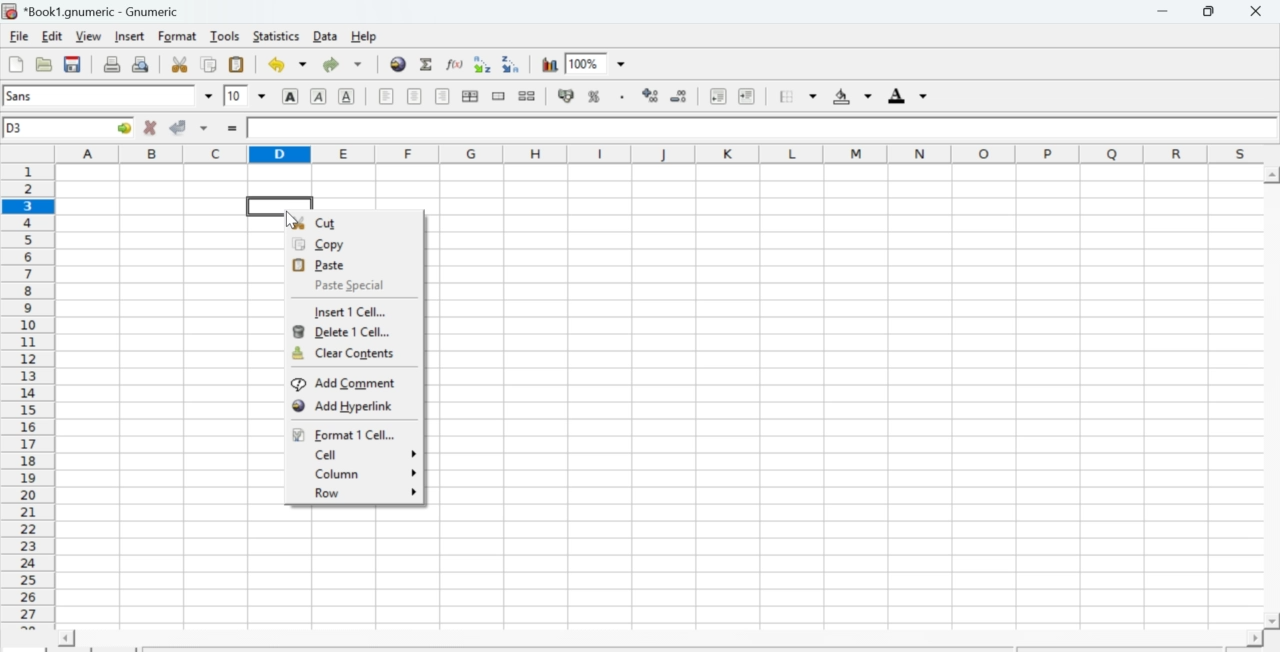 The height and width of the screenshot is (652, 1280). I want to click on scroll down, so click(1272, 622).